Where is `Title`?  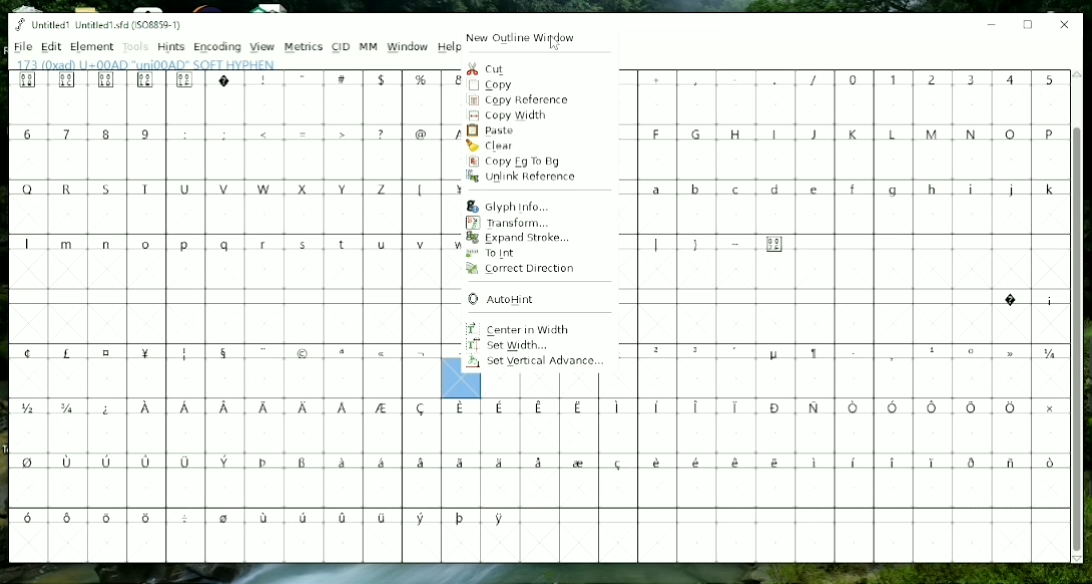 Title is located at coordinates (99, 25).